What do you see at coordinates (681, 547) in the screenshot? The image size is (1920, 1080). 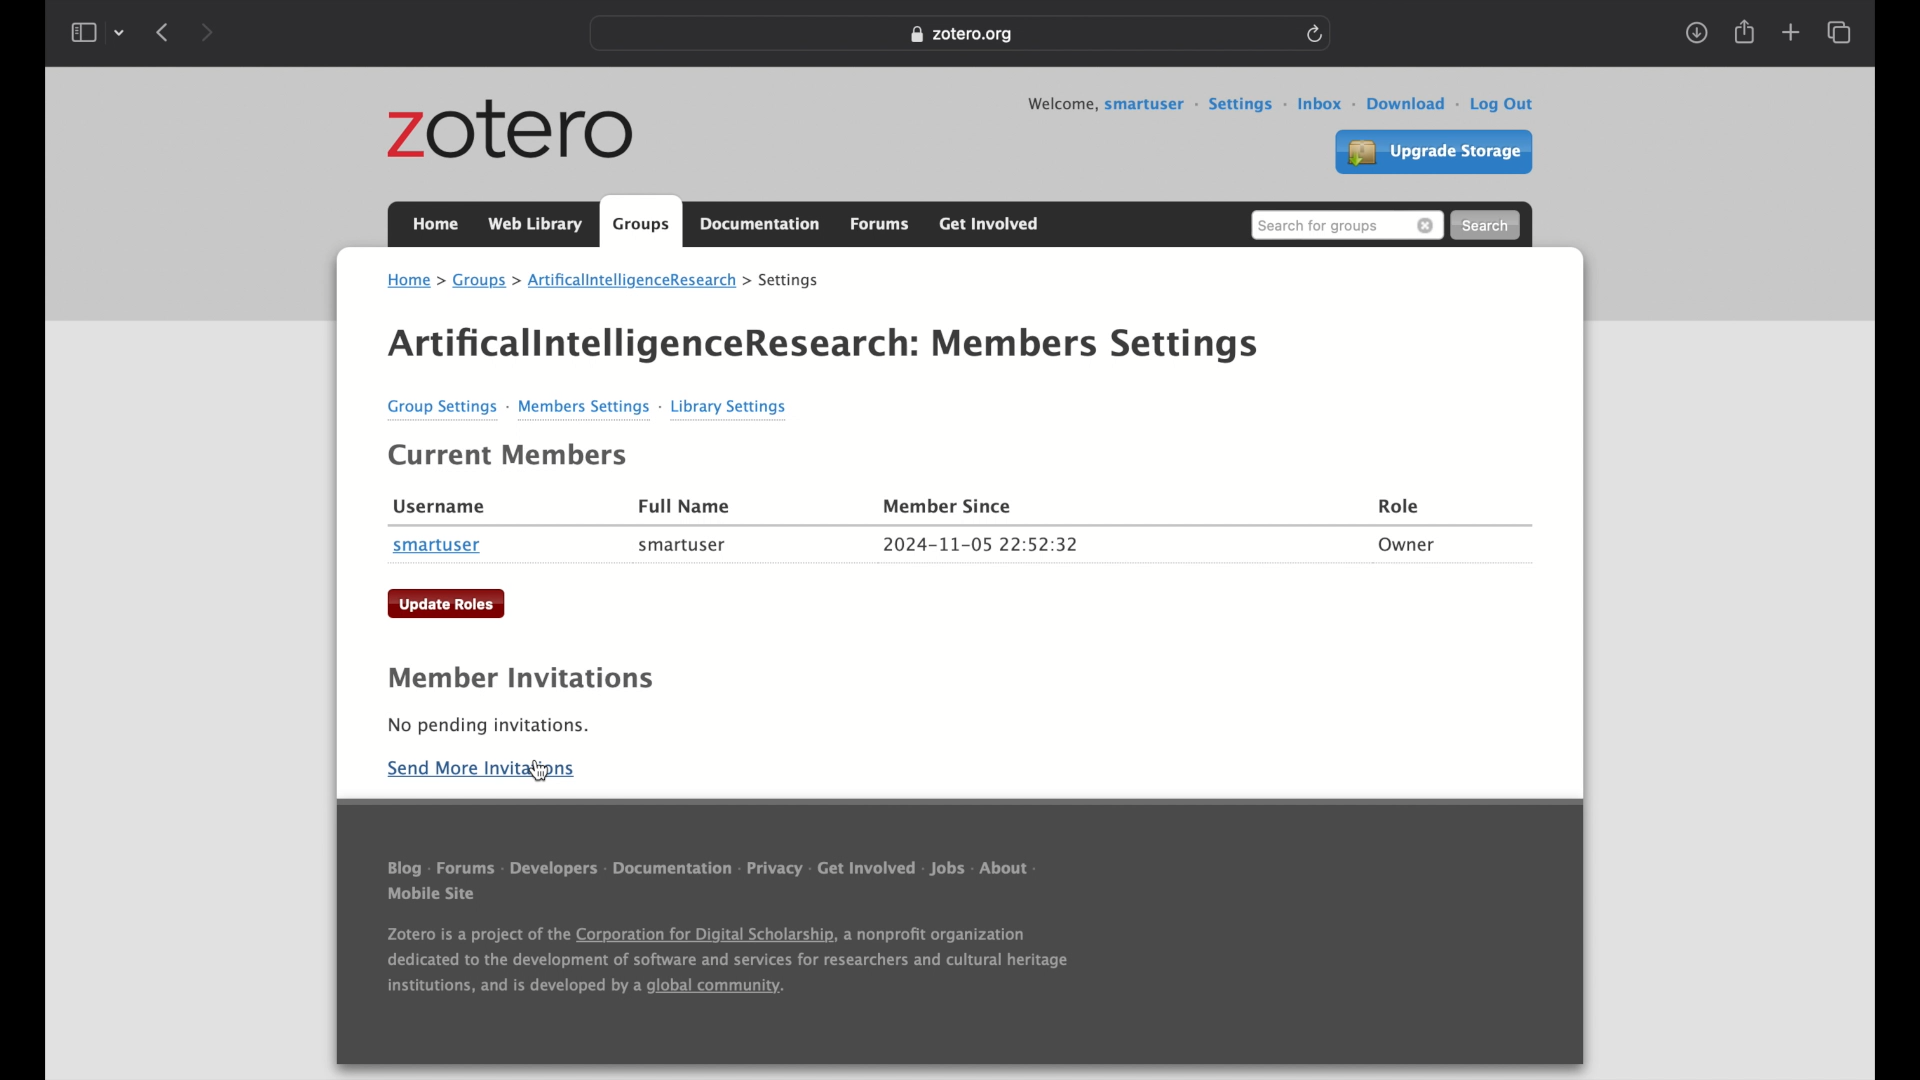 I see `smartuser` at bounding box center [681, 547].